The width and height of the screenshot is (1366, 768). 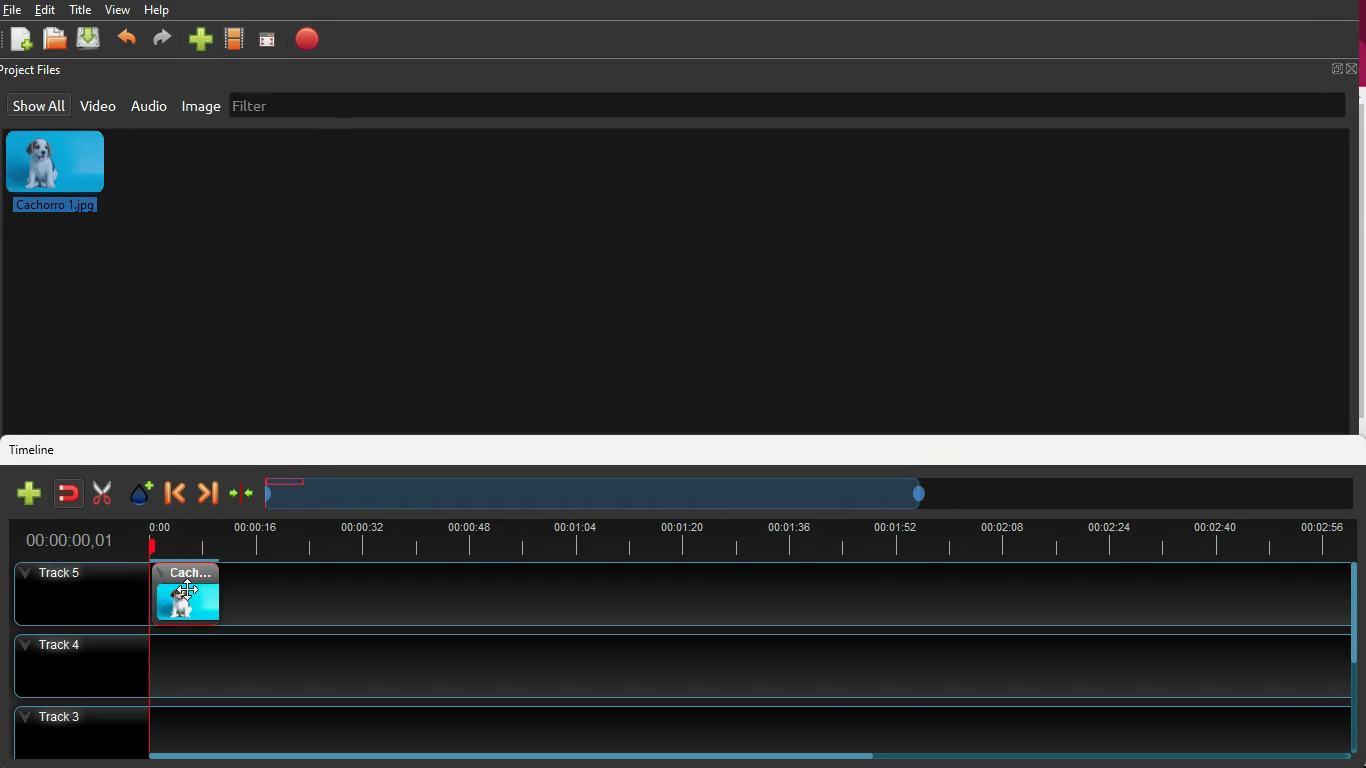 I want to click on image, so click(x=201, y=108).